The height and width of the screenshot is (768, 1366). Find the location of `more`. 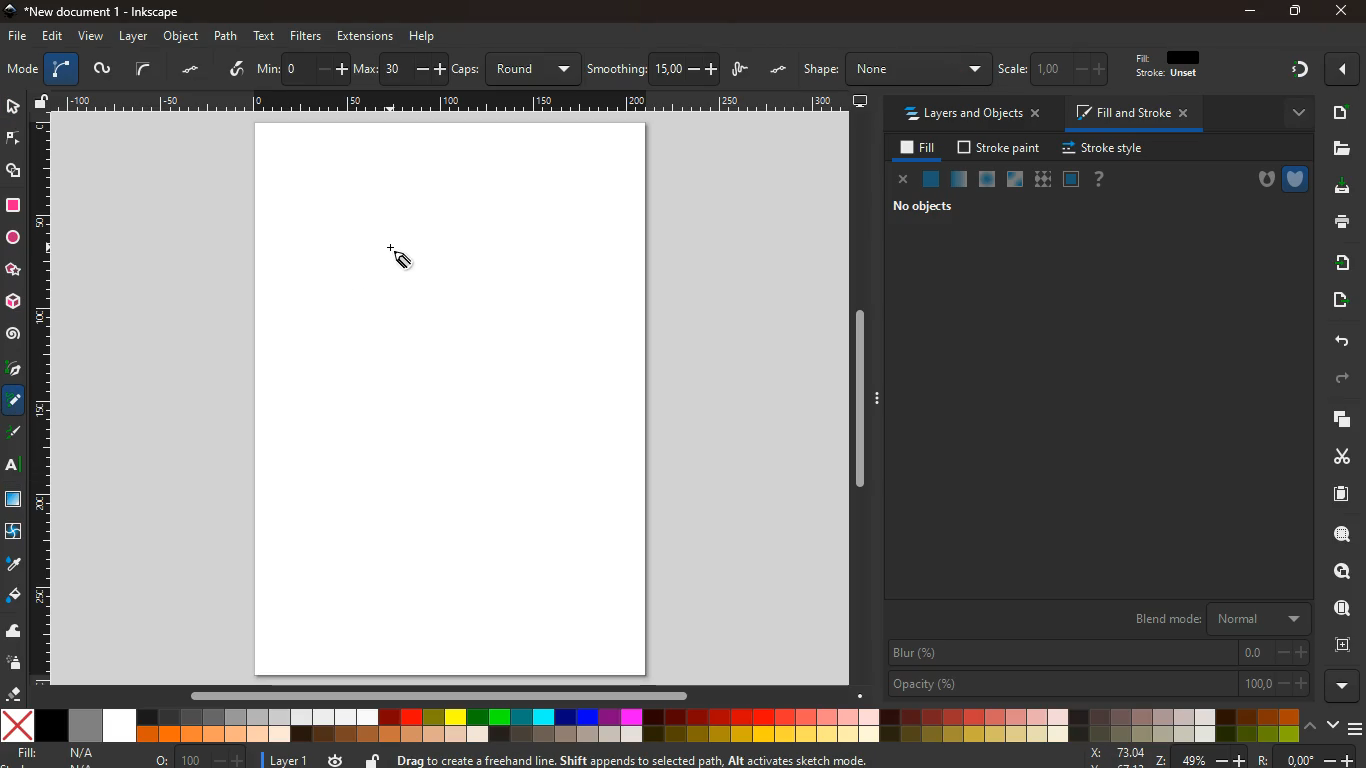

more is located at coordinates (1294, 114).